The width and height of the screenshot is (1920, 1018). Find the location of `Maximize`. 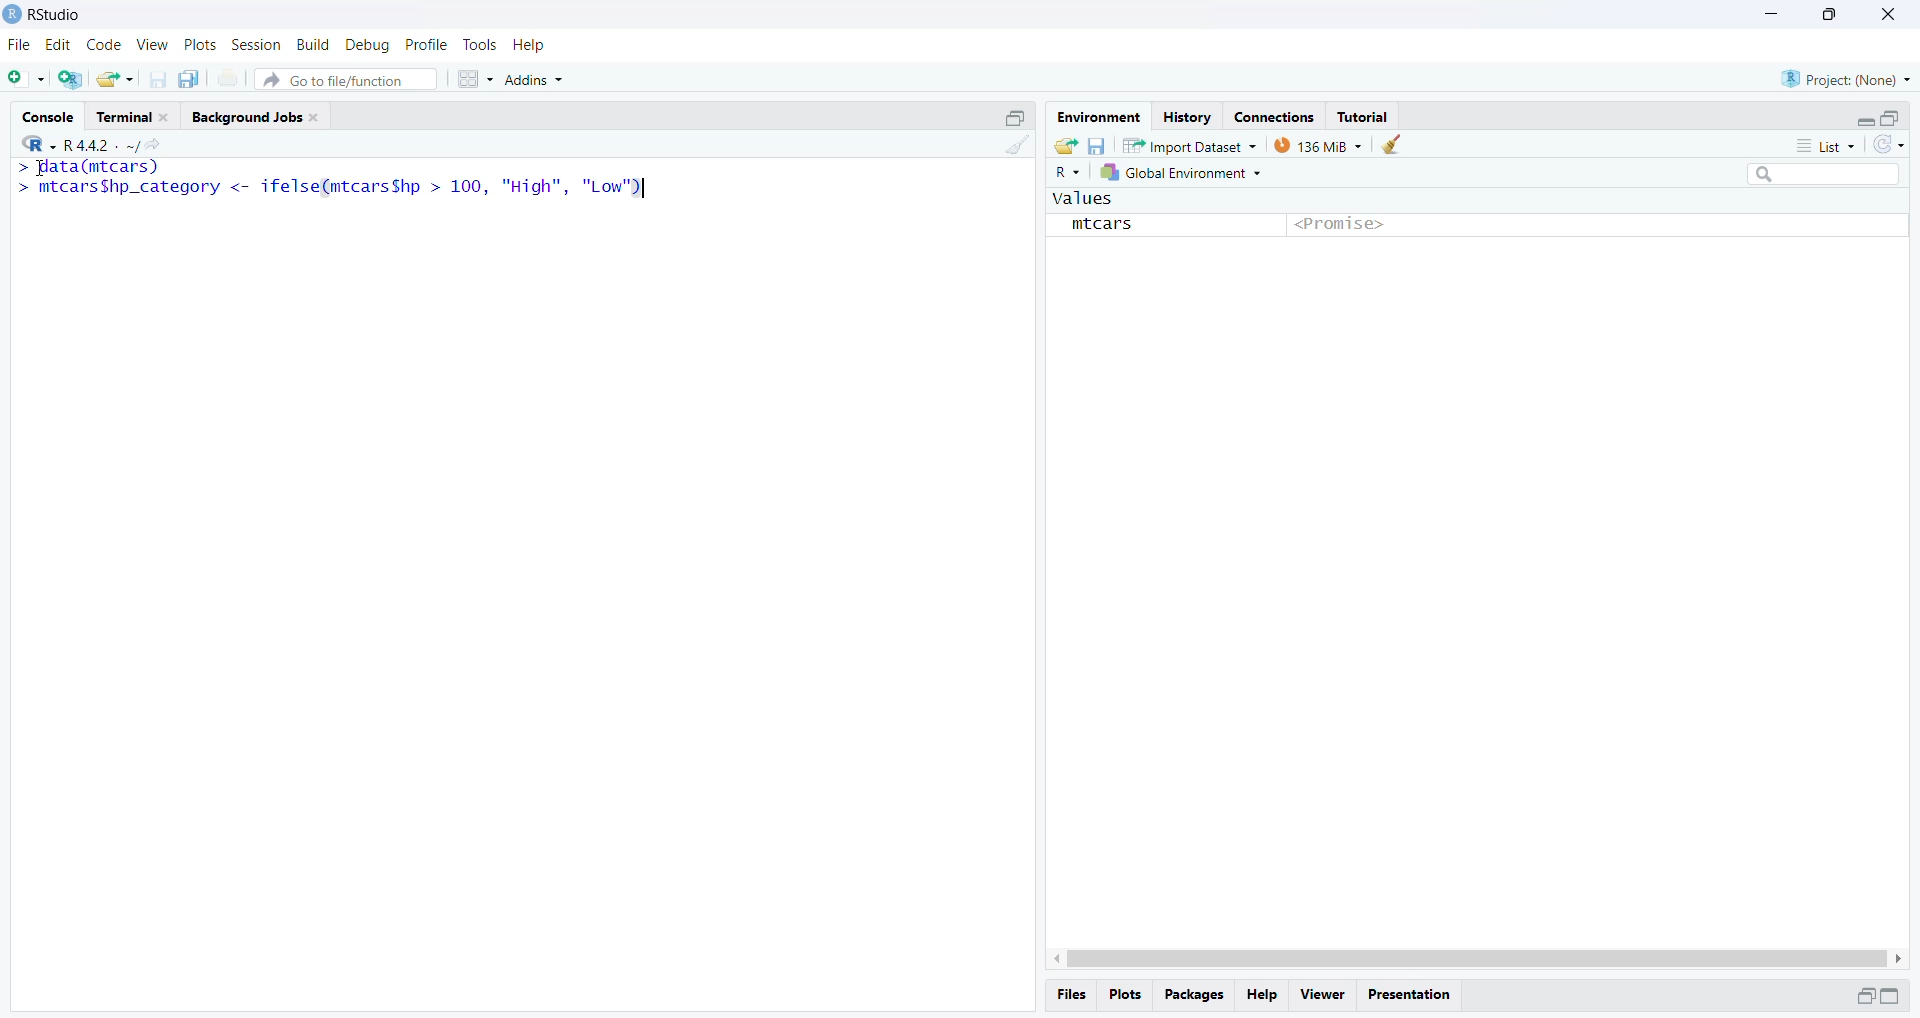

Maximize is located at coordinates (1827, 15).